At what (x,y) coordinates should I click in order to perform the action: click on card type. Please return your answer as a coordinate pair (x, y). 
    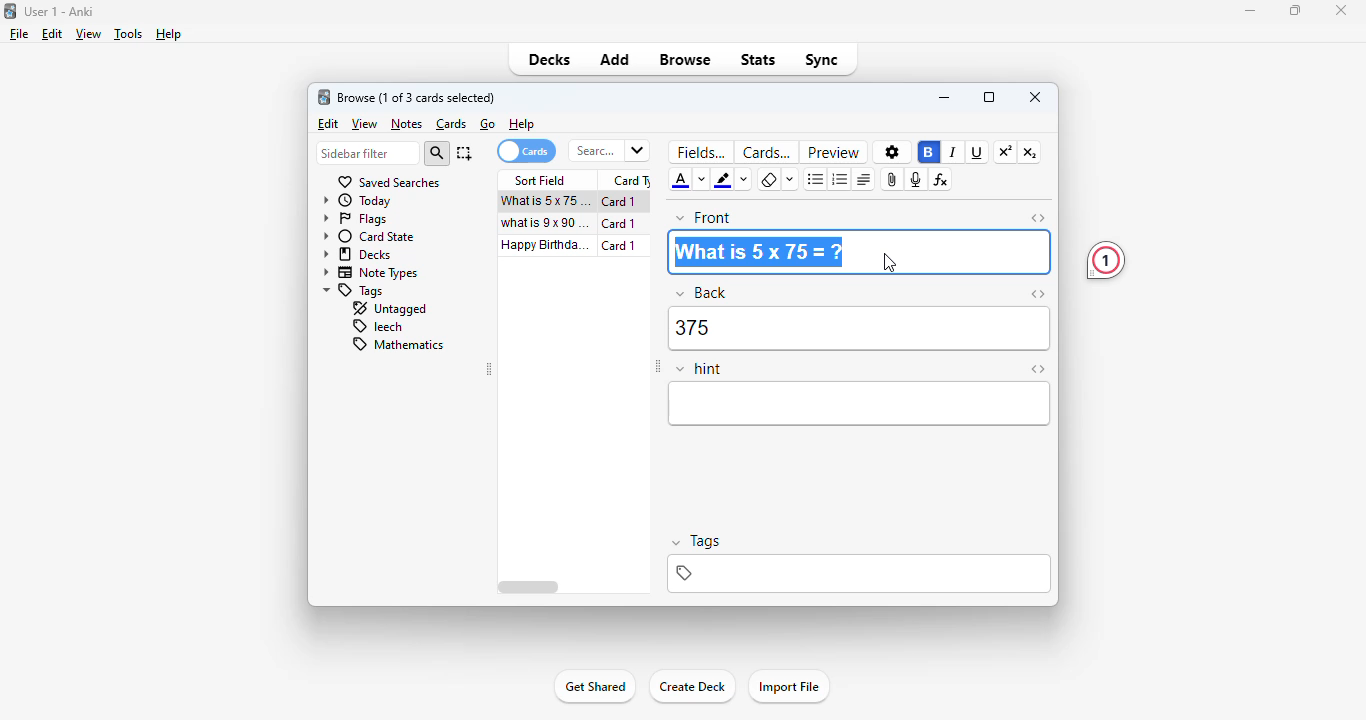
    Looking at the image, I should click on (630, 179).